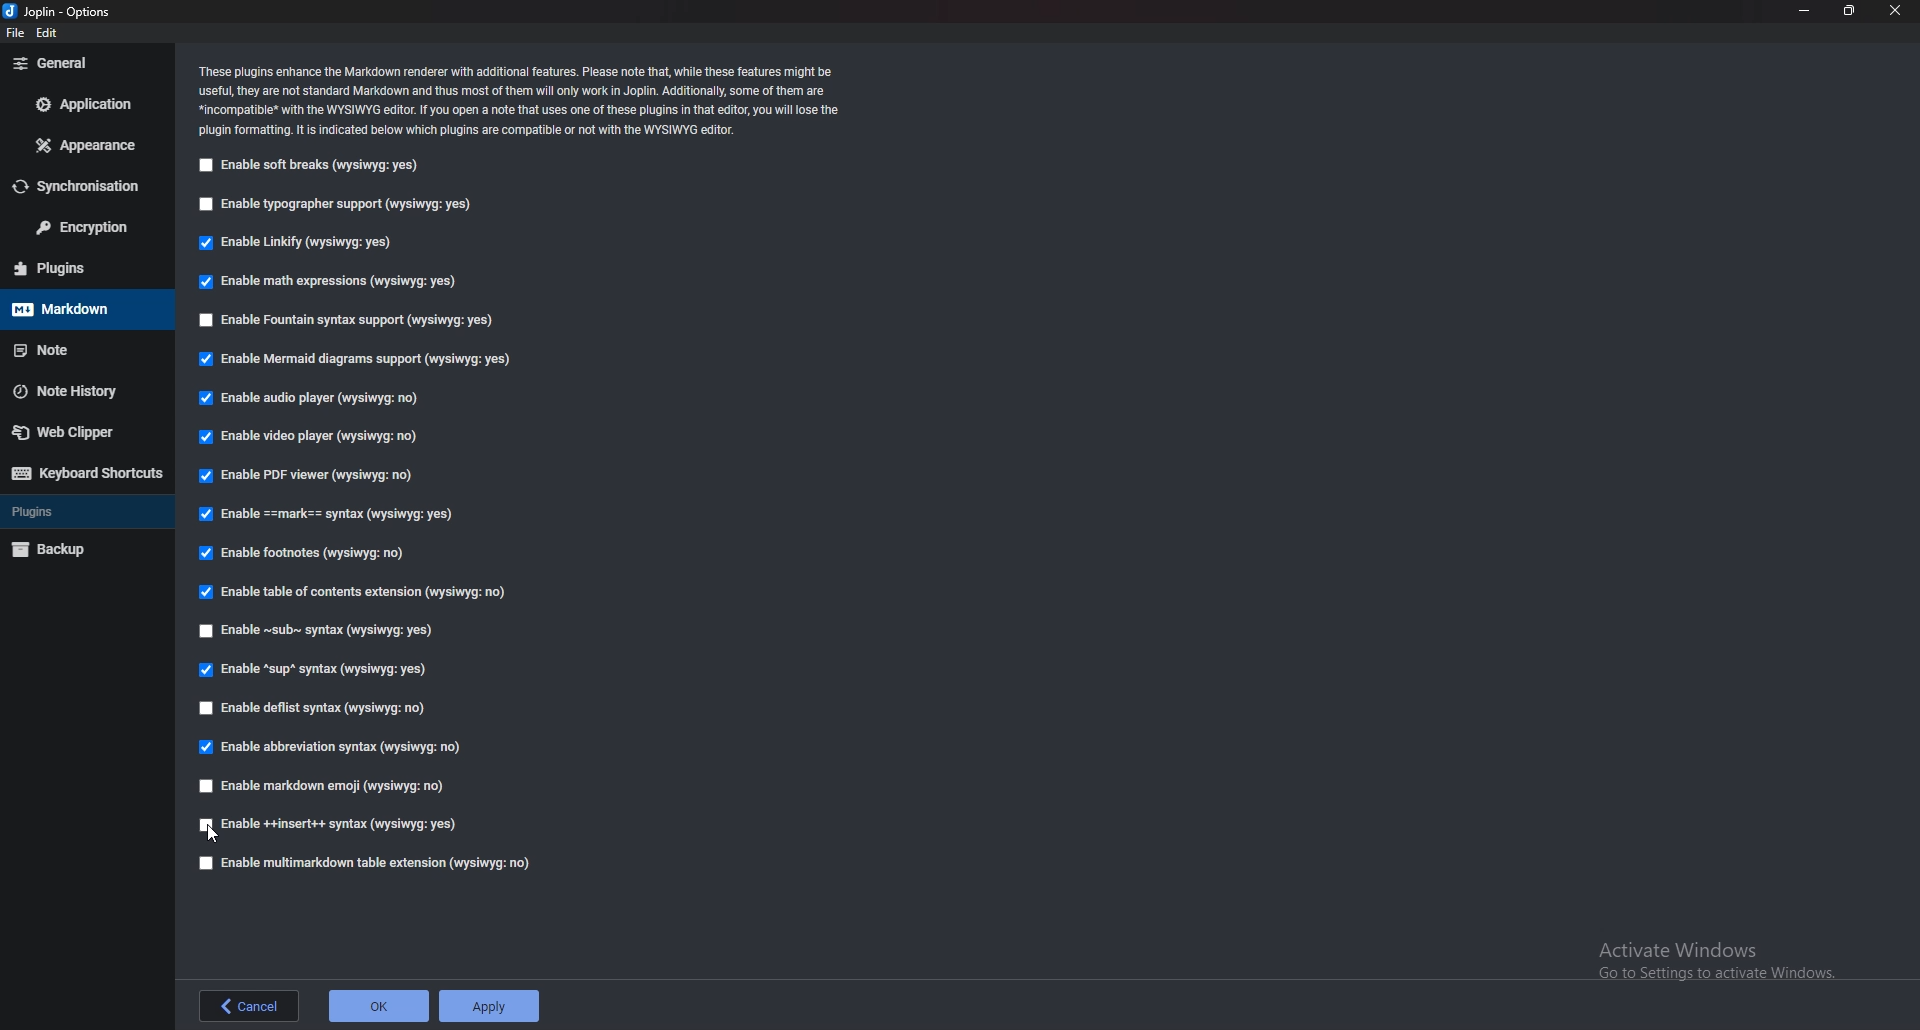 This screenshot has width=1920, height=1030. I want to click on Enable video player (wysiwyg: no), so click(316, 435).